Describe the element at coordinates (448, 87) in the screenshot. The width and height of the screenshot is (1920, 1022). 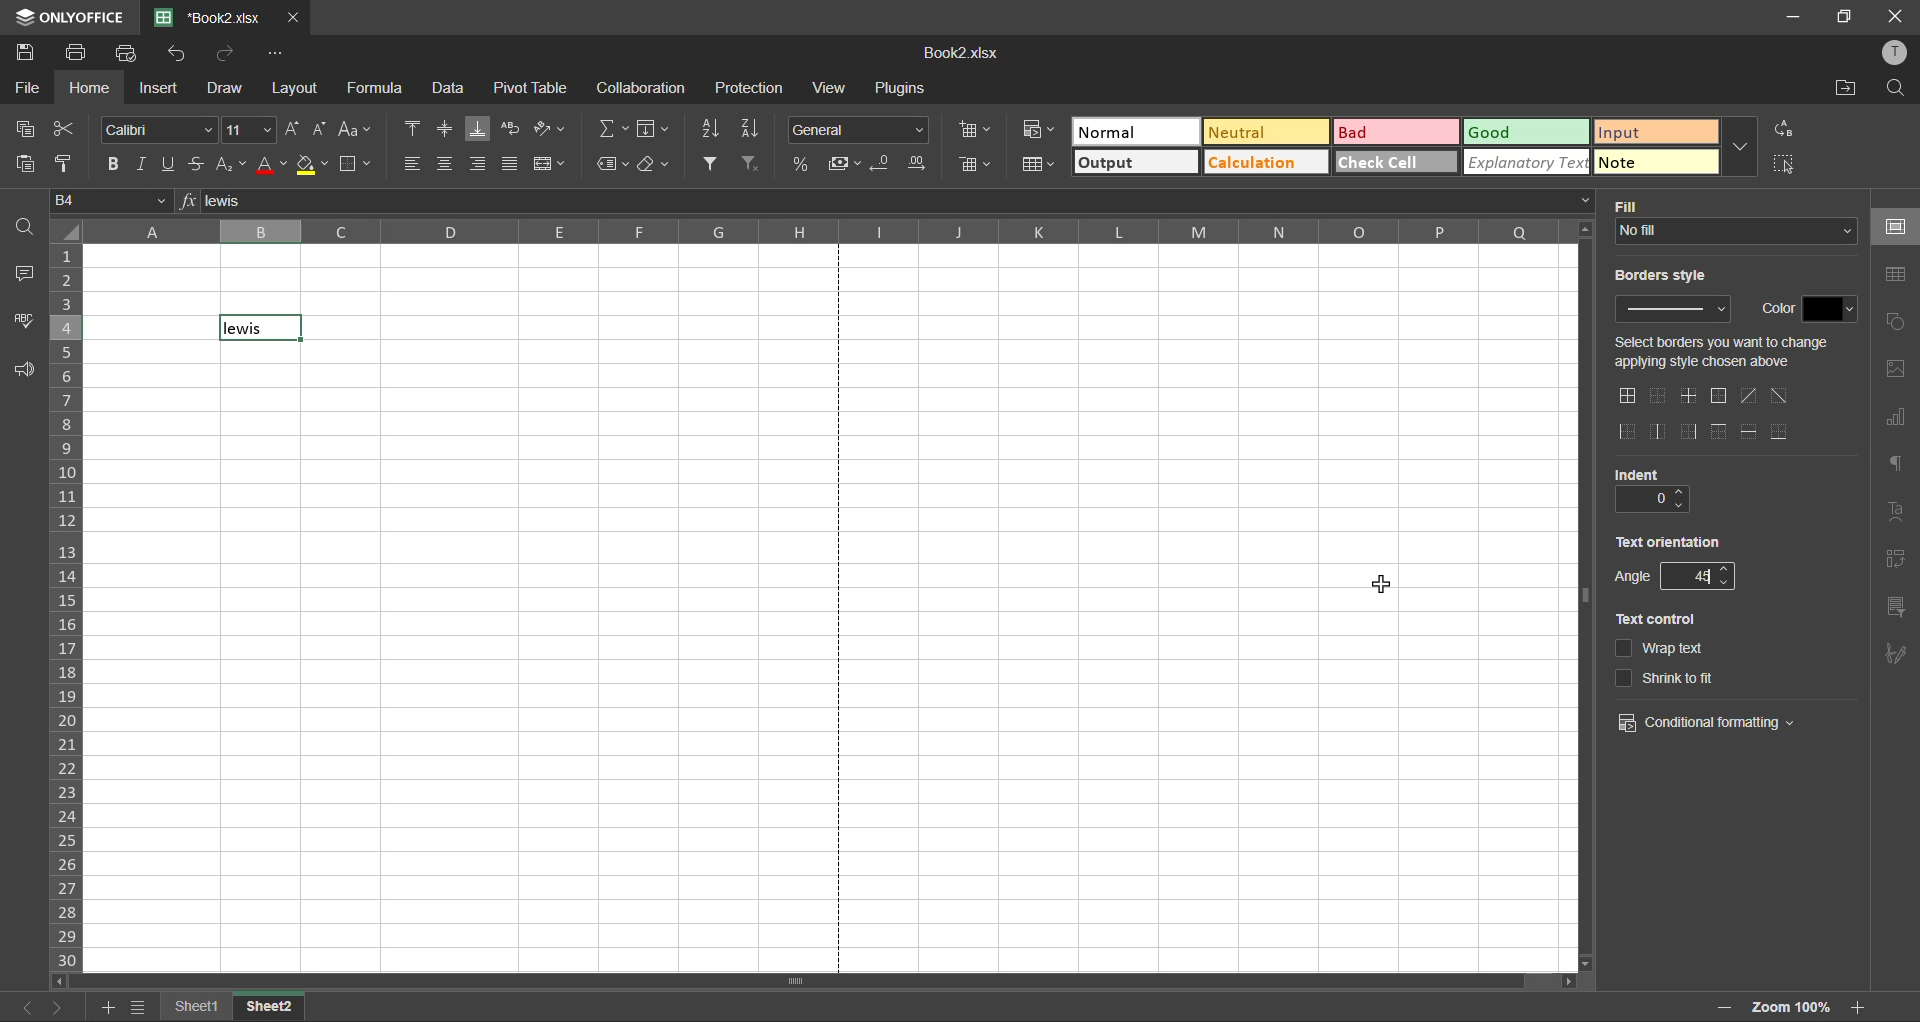
I see `data` at that location.